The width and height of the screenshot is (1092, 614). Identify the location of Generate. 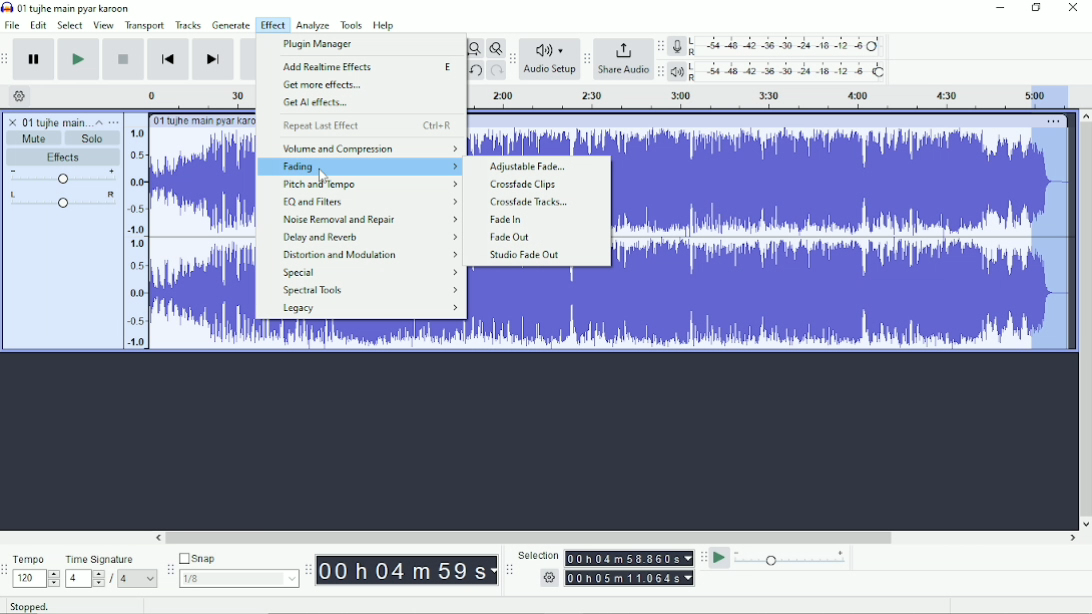
(232, 24).